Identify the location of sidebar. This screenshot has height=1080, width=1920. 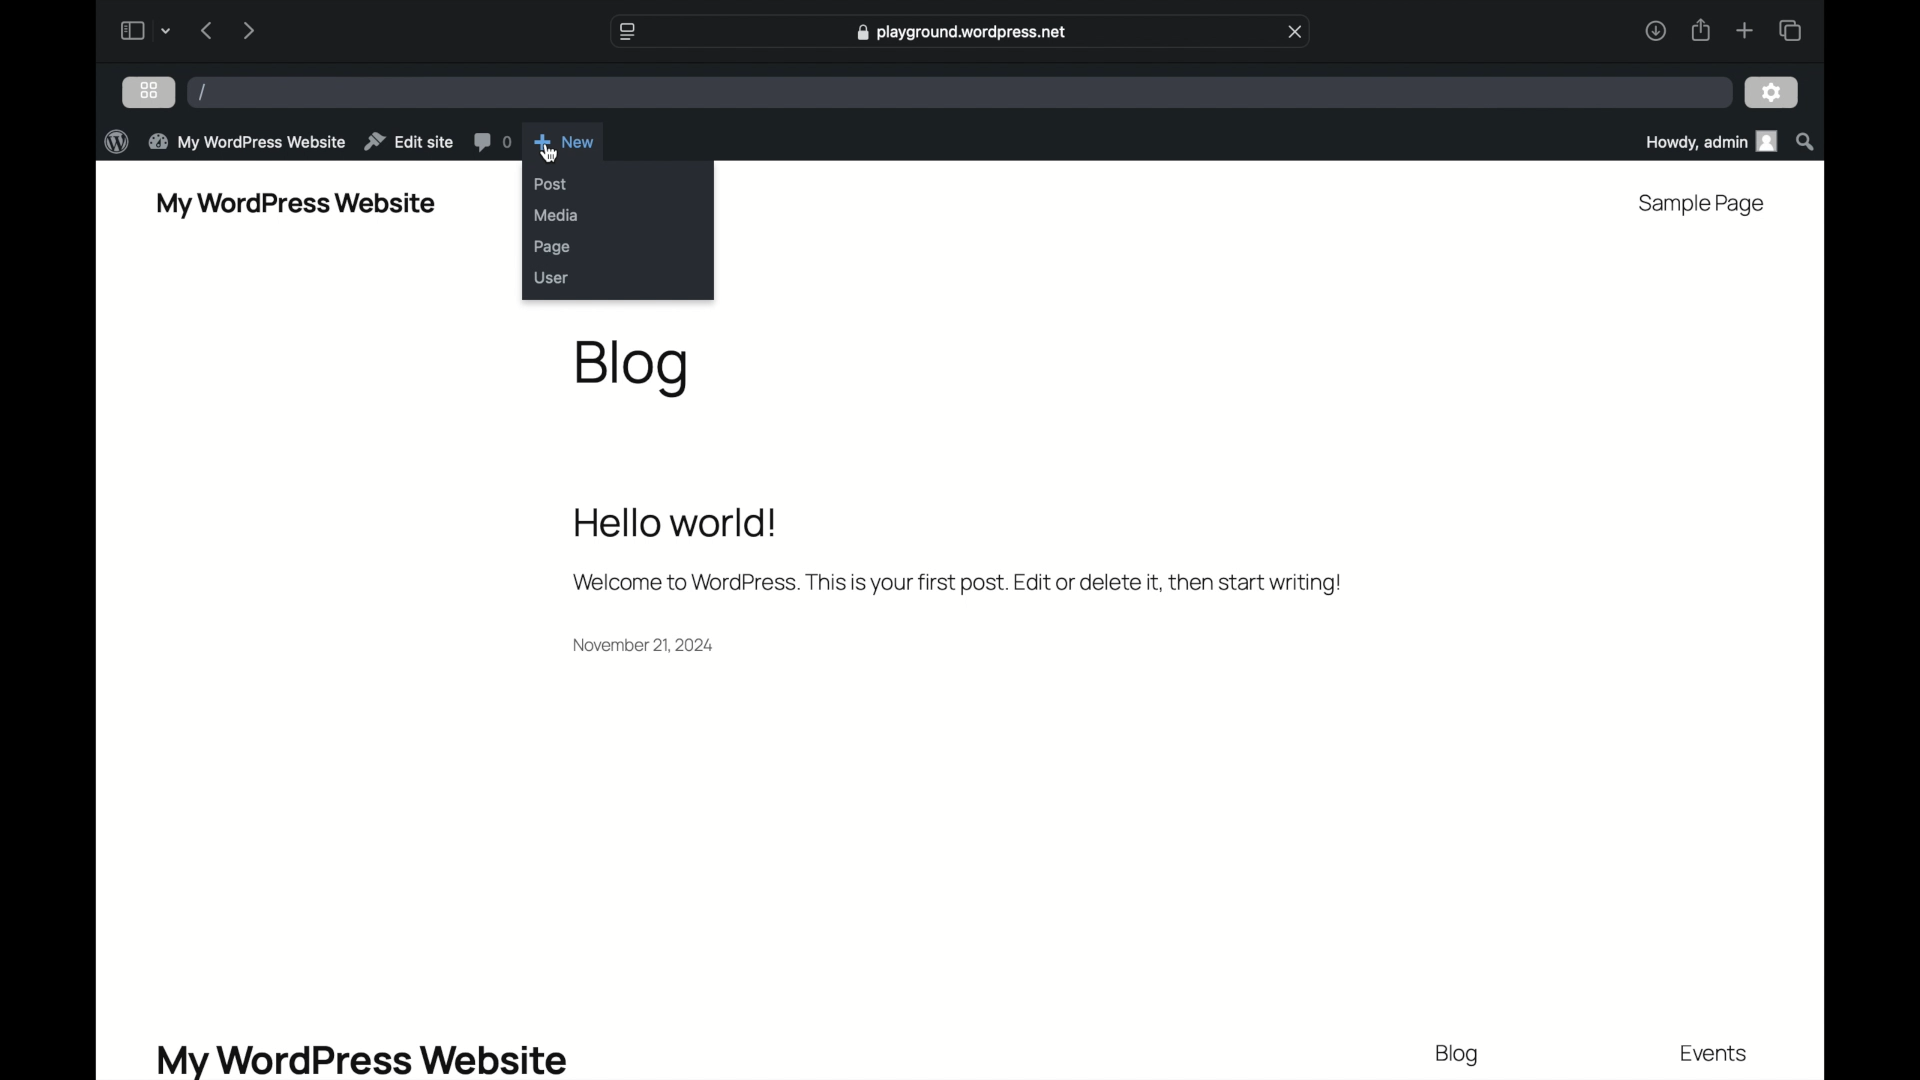
(131, 30).